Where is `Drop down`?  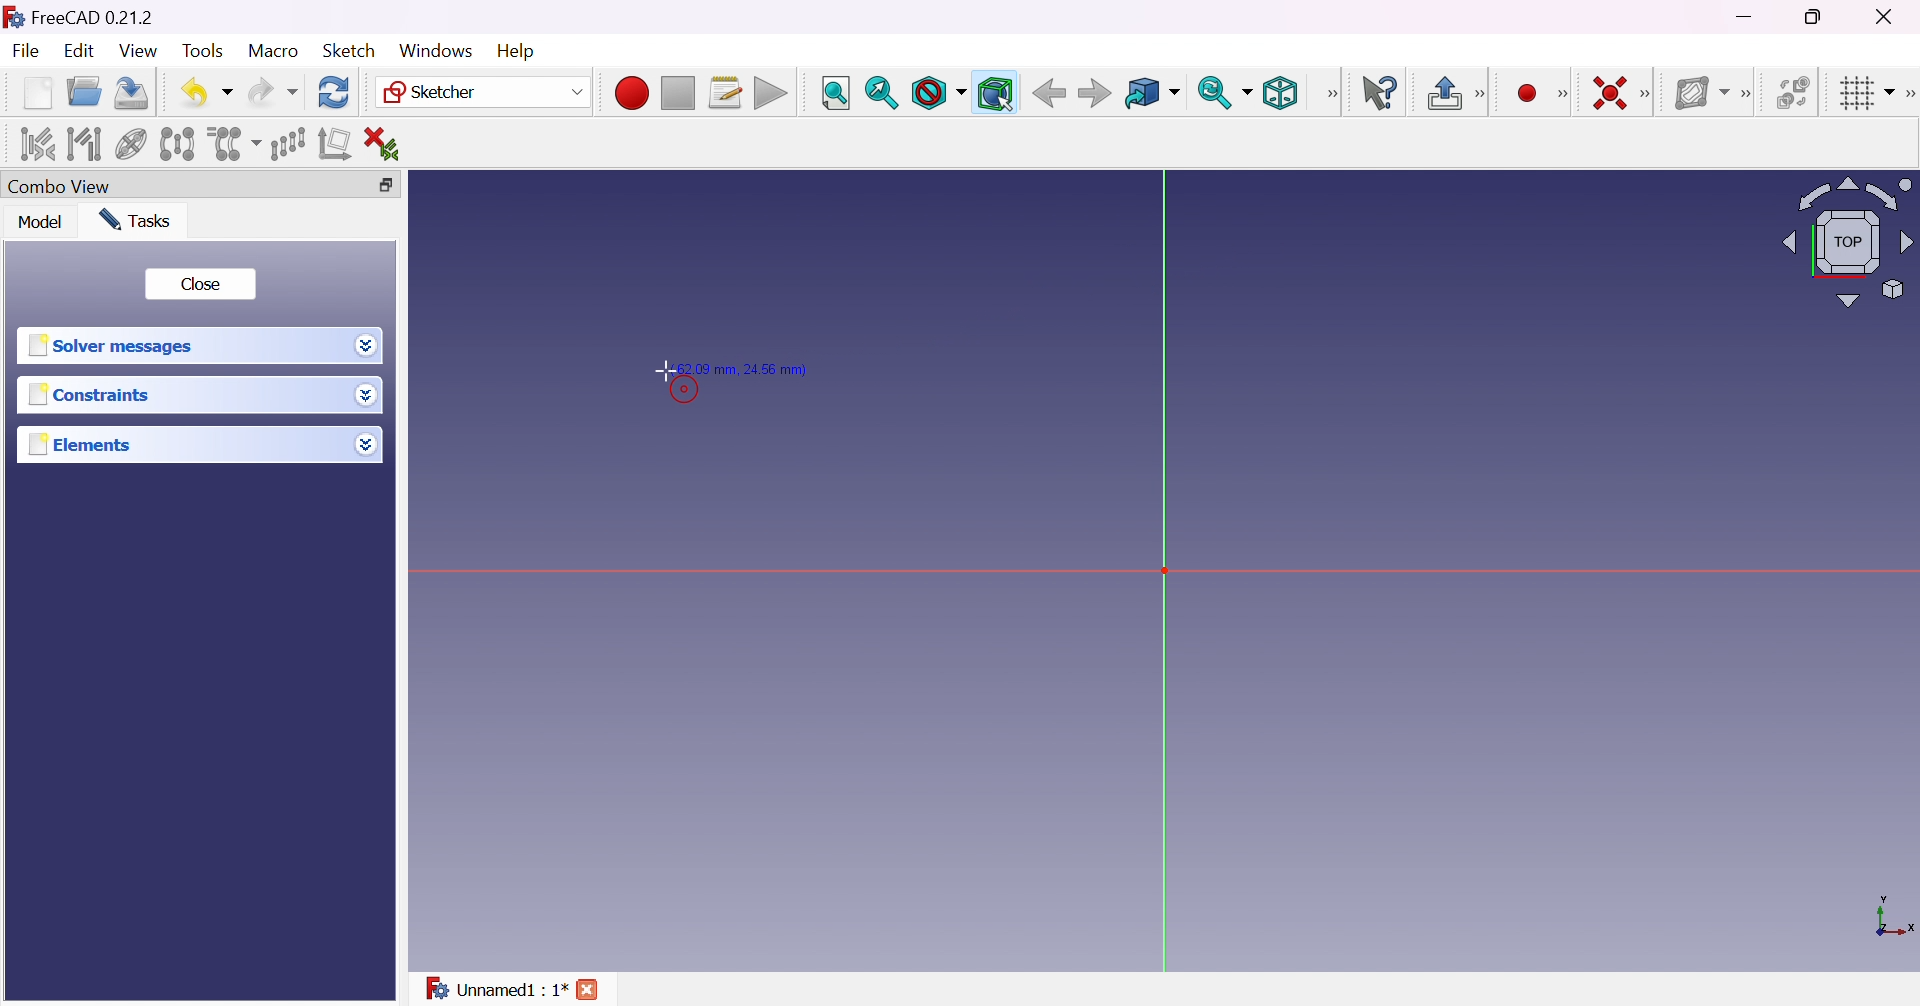
Drop down is located at coordinates (367, 346).